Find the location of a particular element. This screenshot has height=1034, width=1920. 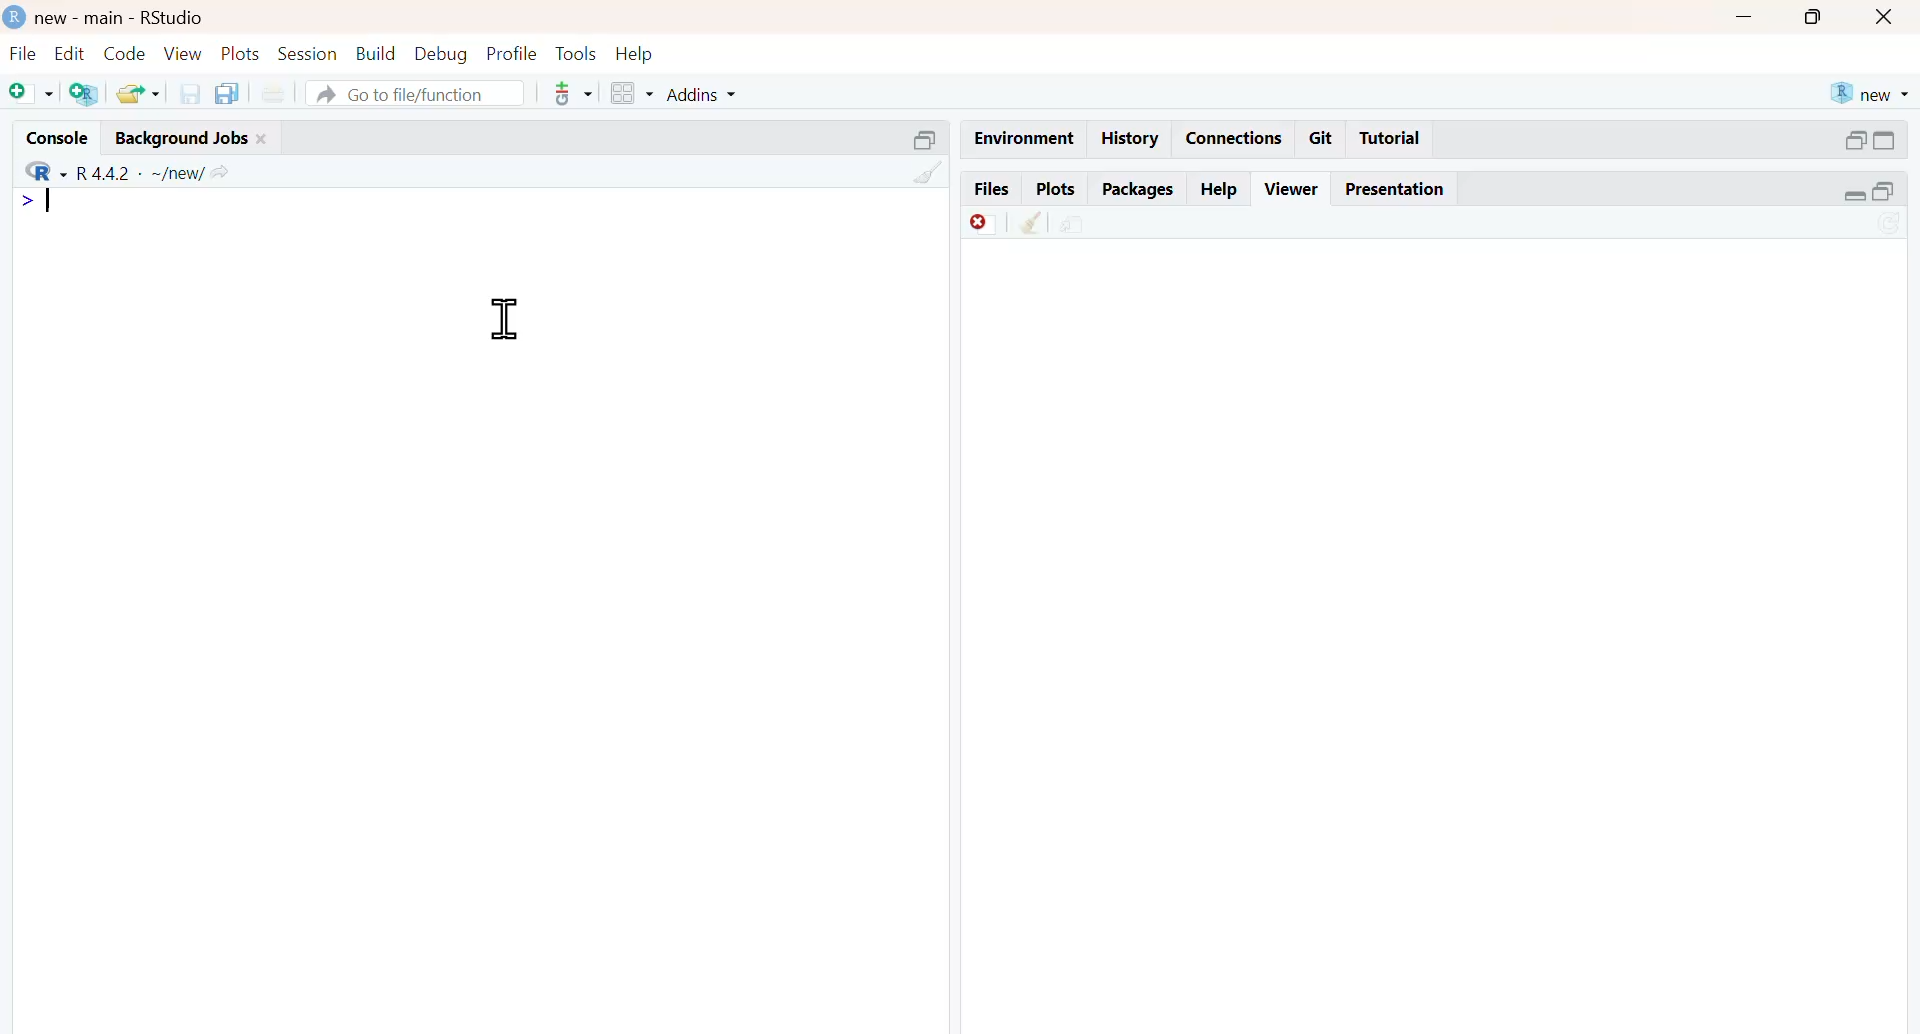

view is located at coordinates (183, 54).